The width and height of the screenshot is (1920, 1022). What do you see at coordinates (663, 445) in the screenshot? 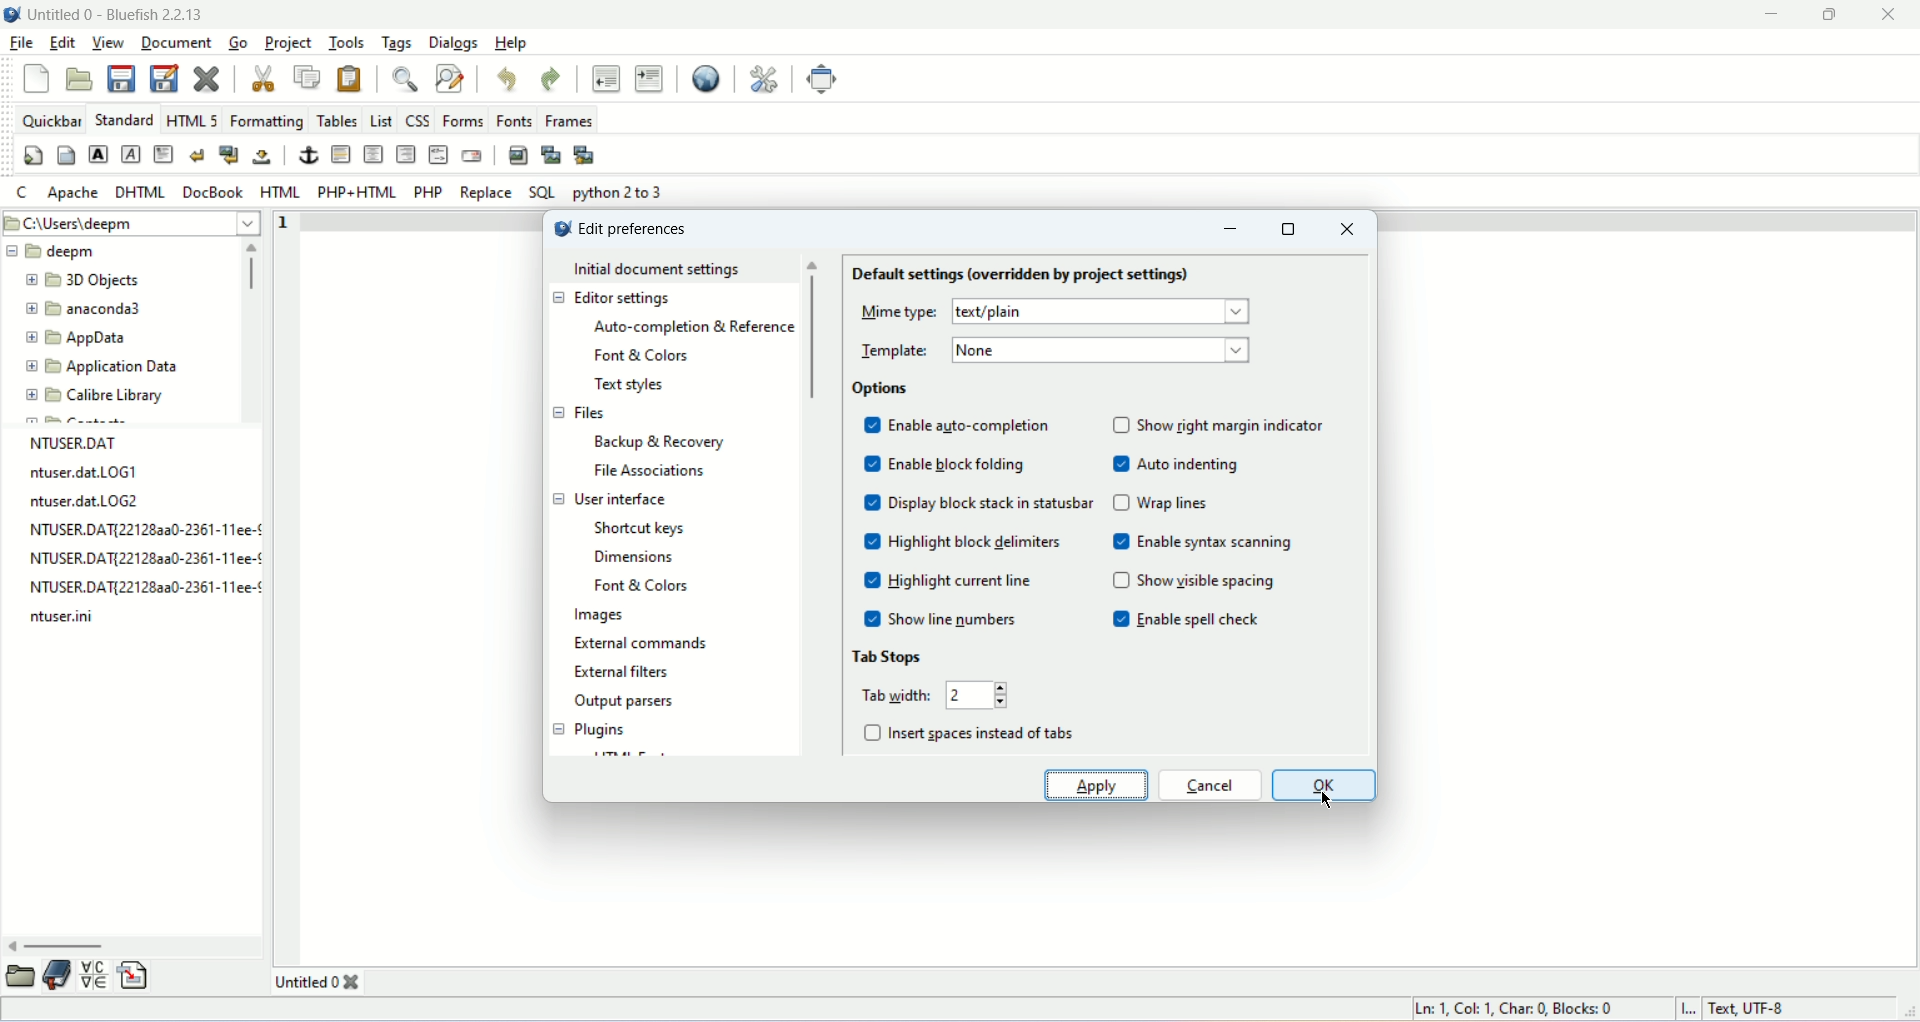
I see `backup and recovery` at bounding box center [663, 445].